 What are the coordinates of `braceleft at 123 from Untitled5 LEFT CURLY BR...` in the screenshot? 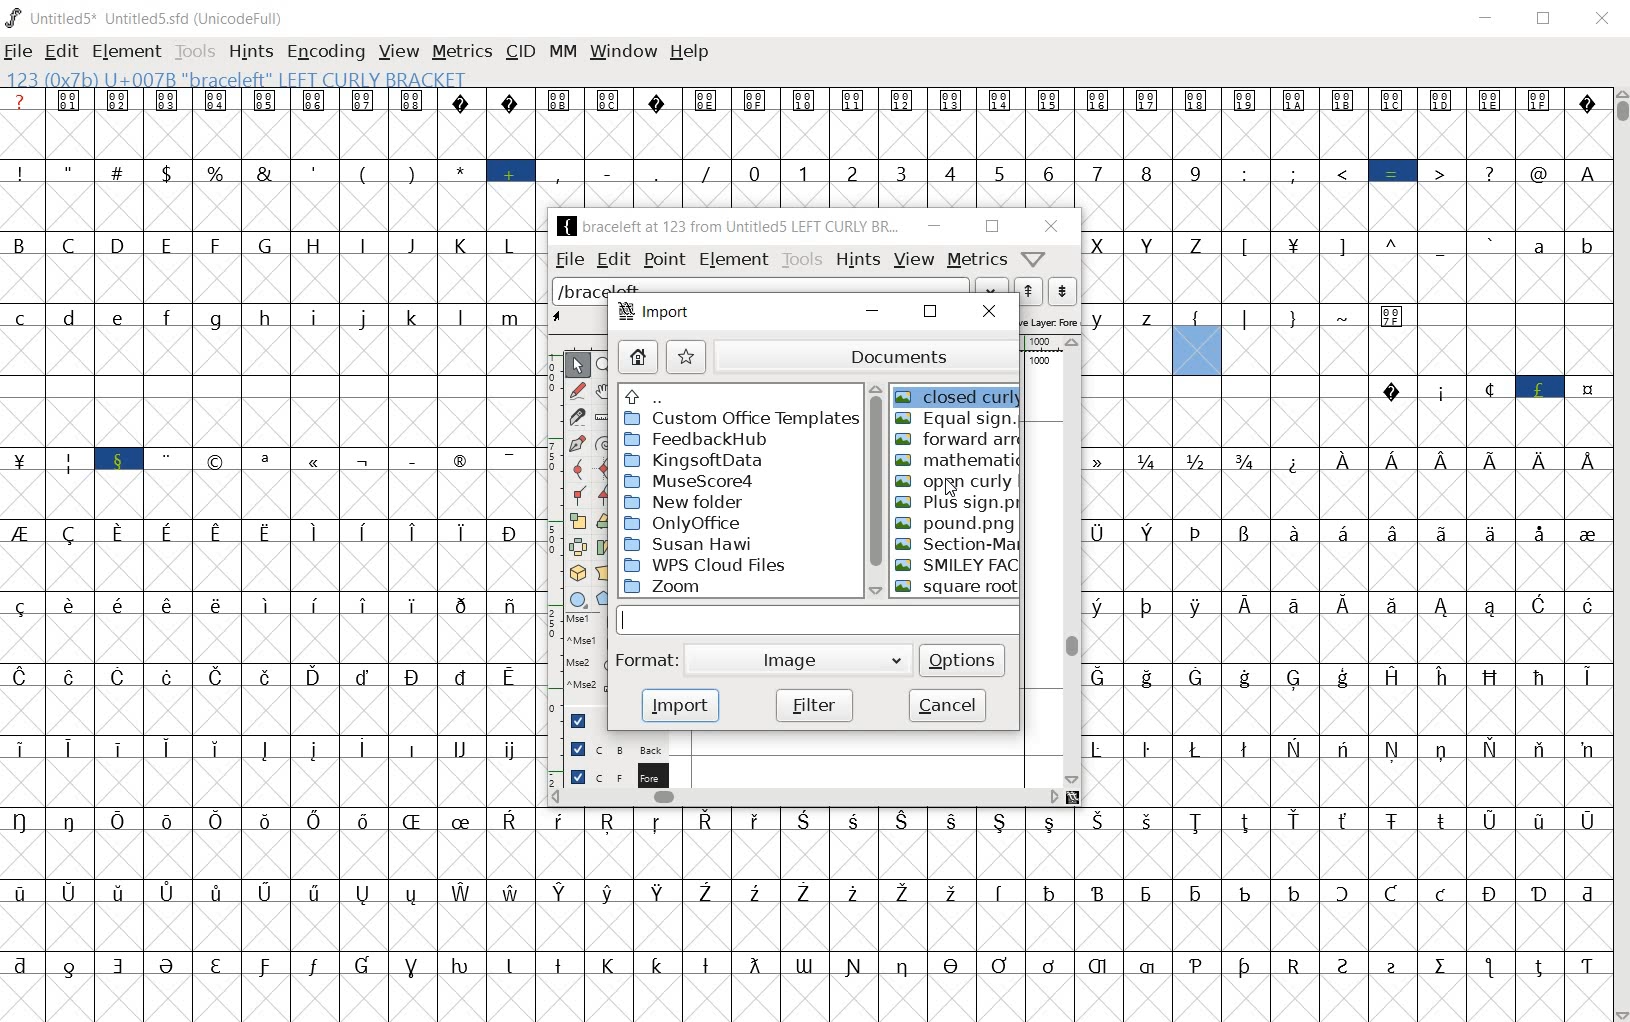 It's located at (730, 225).